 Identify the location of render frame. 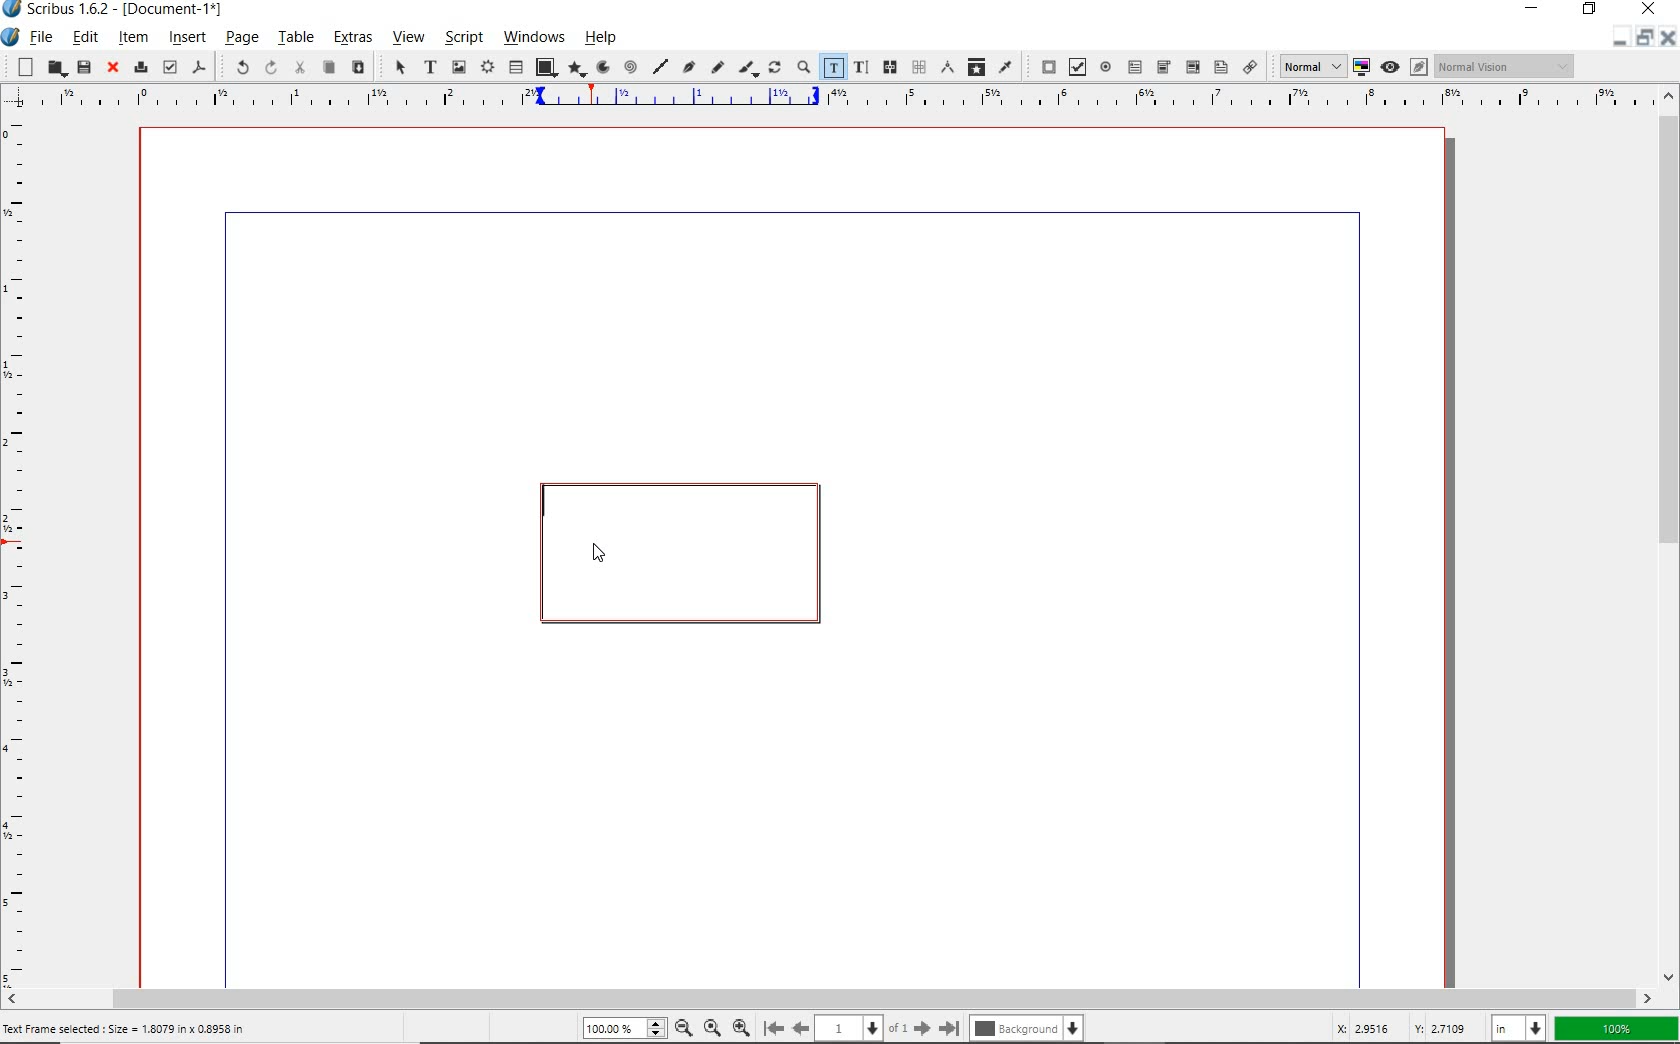
(486, 69).